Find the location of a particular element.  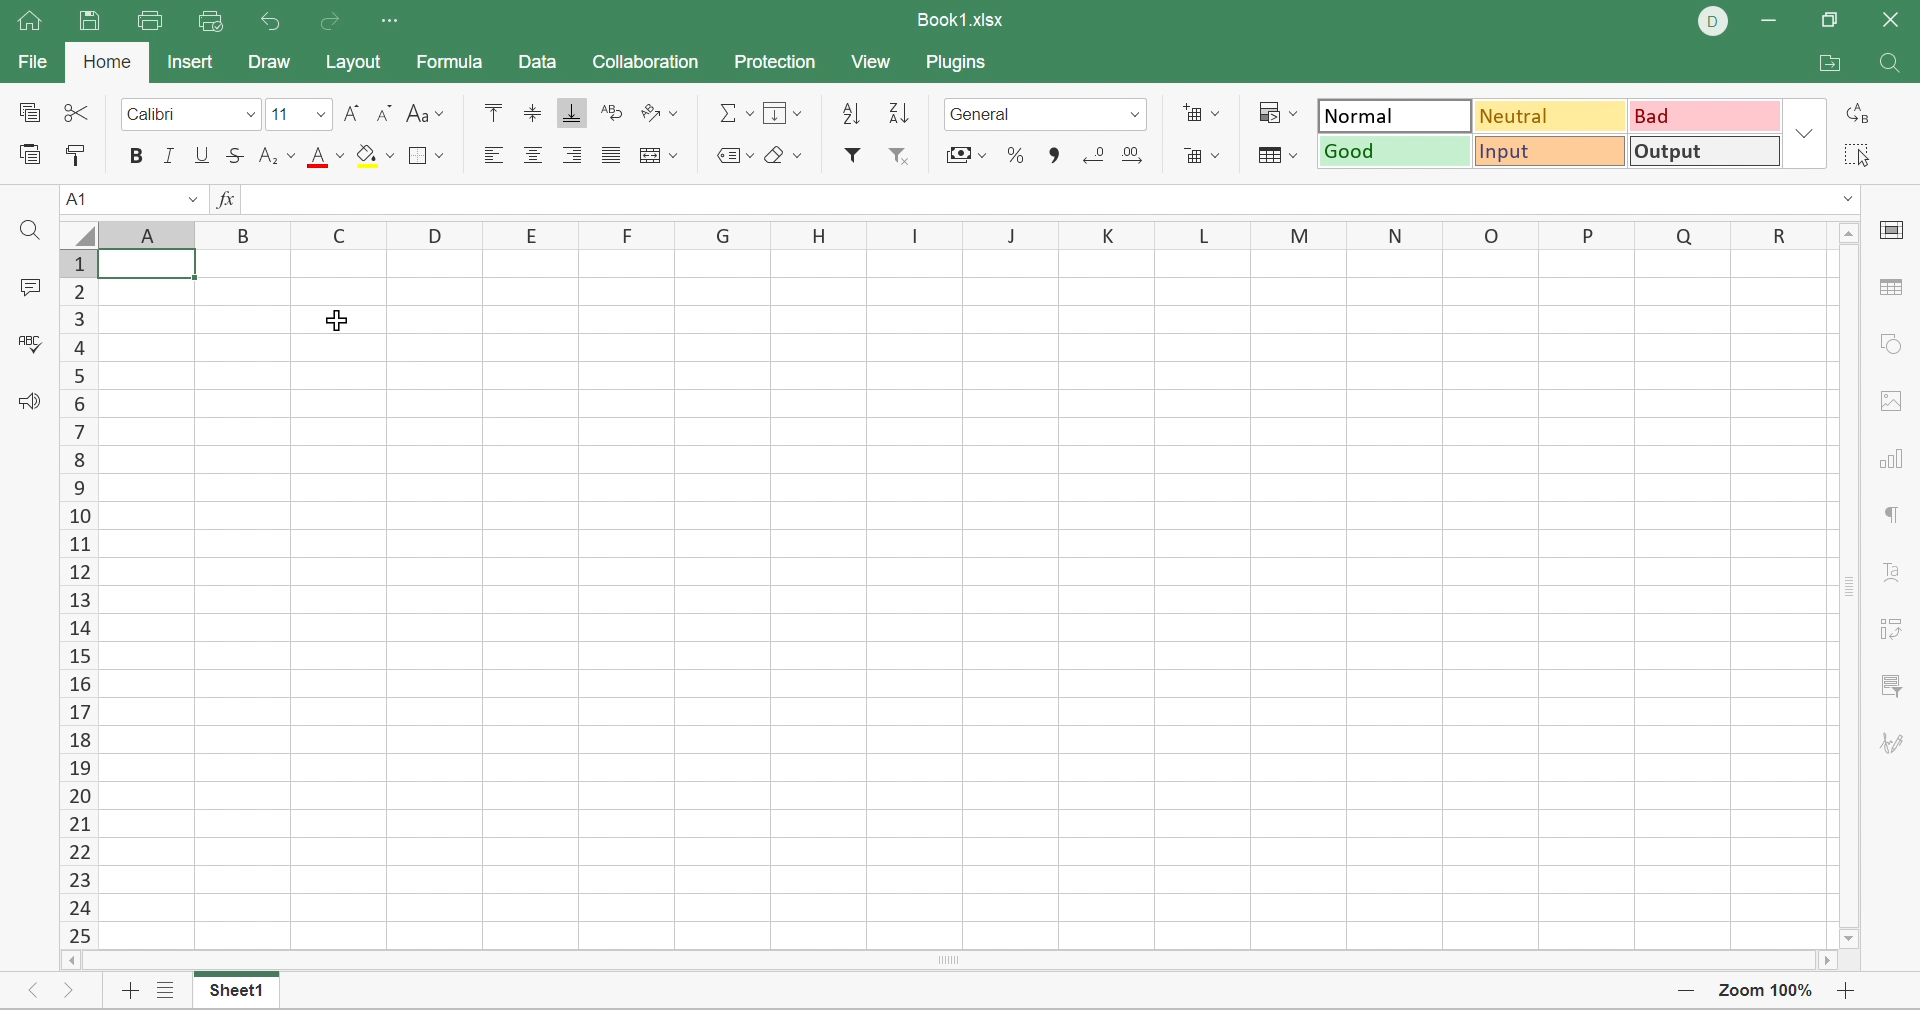

Underline is located at coordinates (205, 156).